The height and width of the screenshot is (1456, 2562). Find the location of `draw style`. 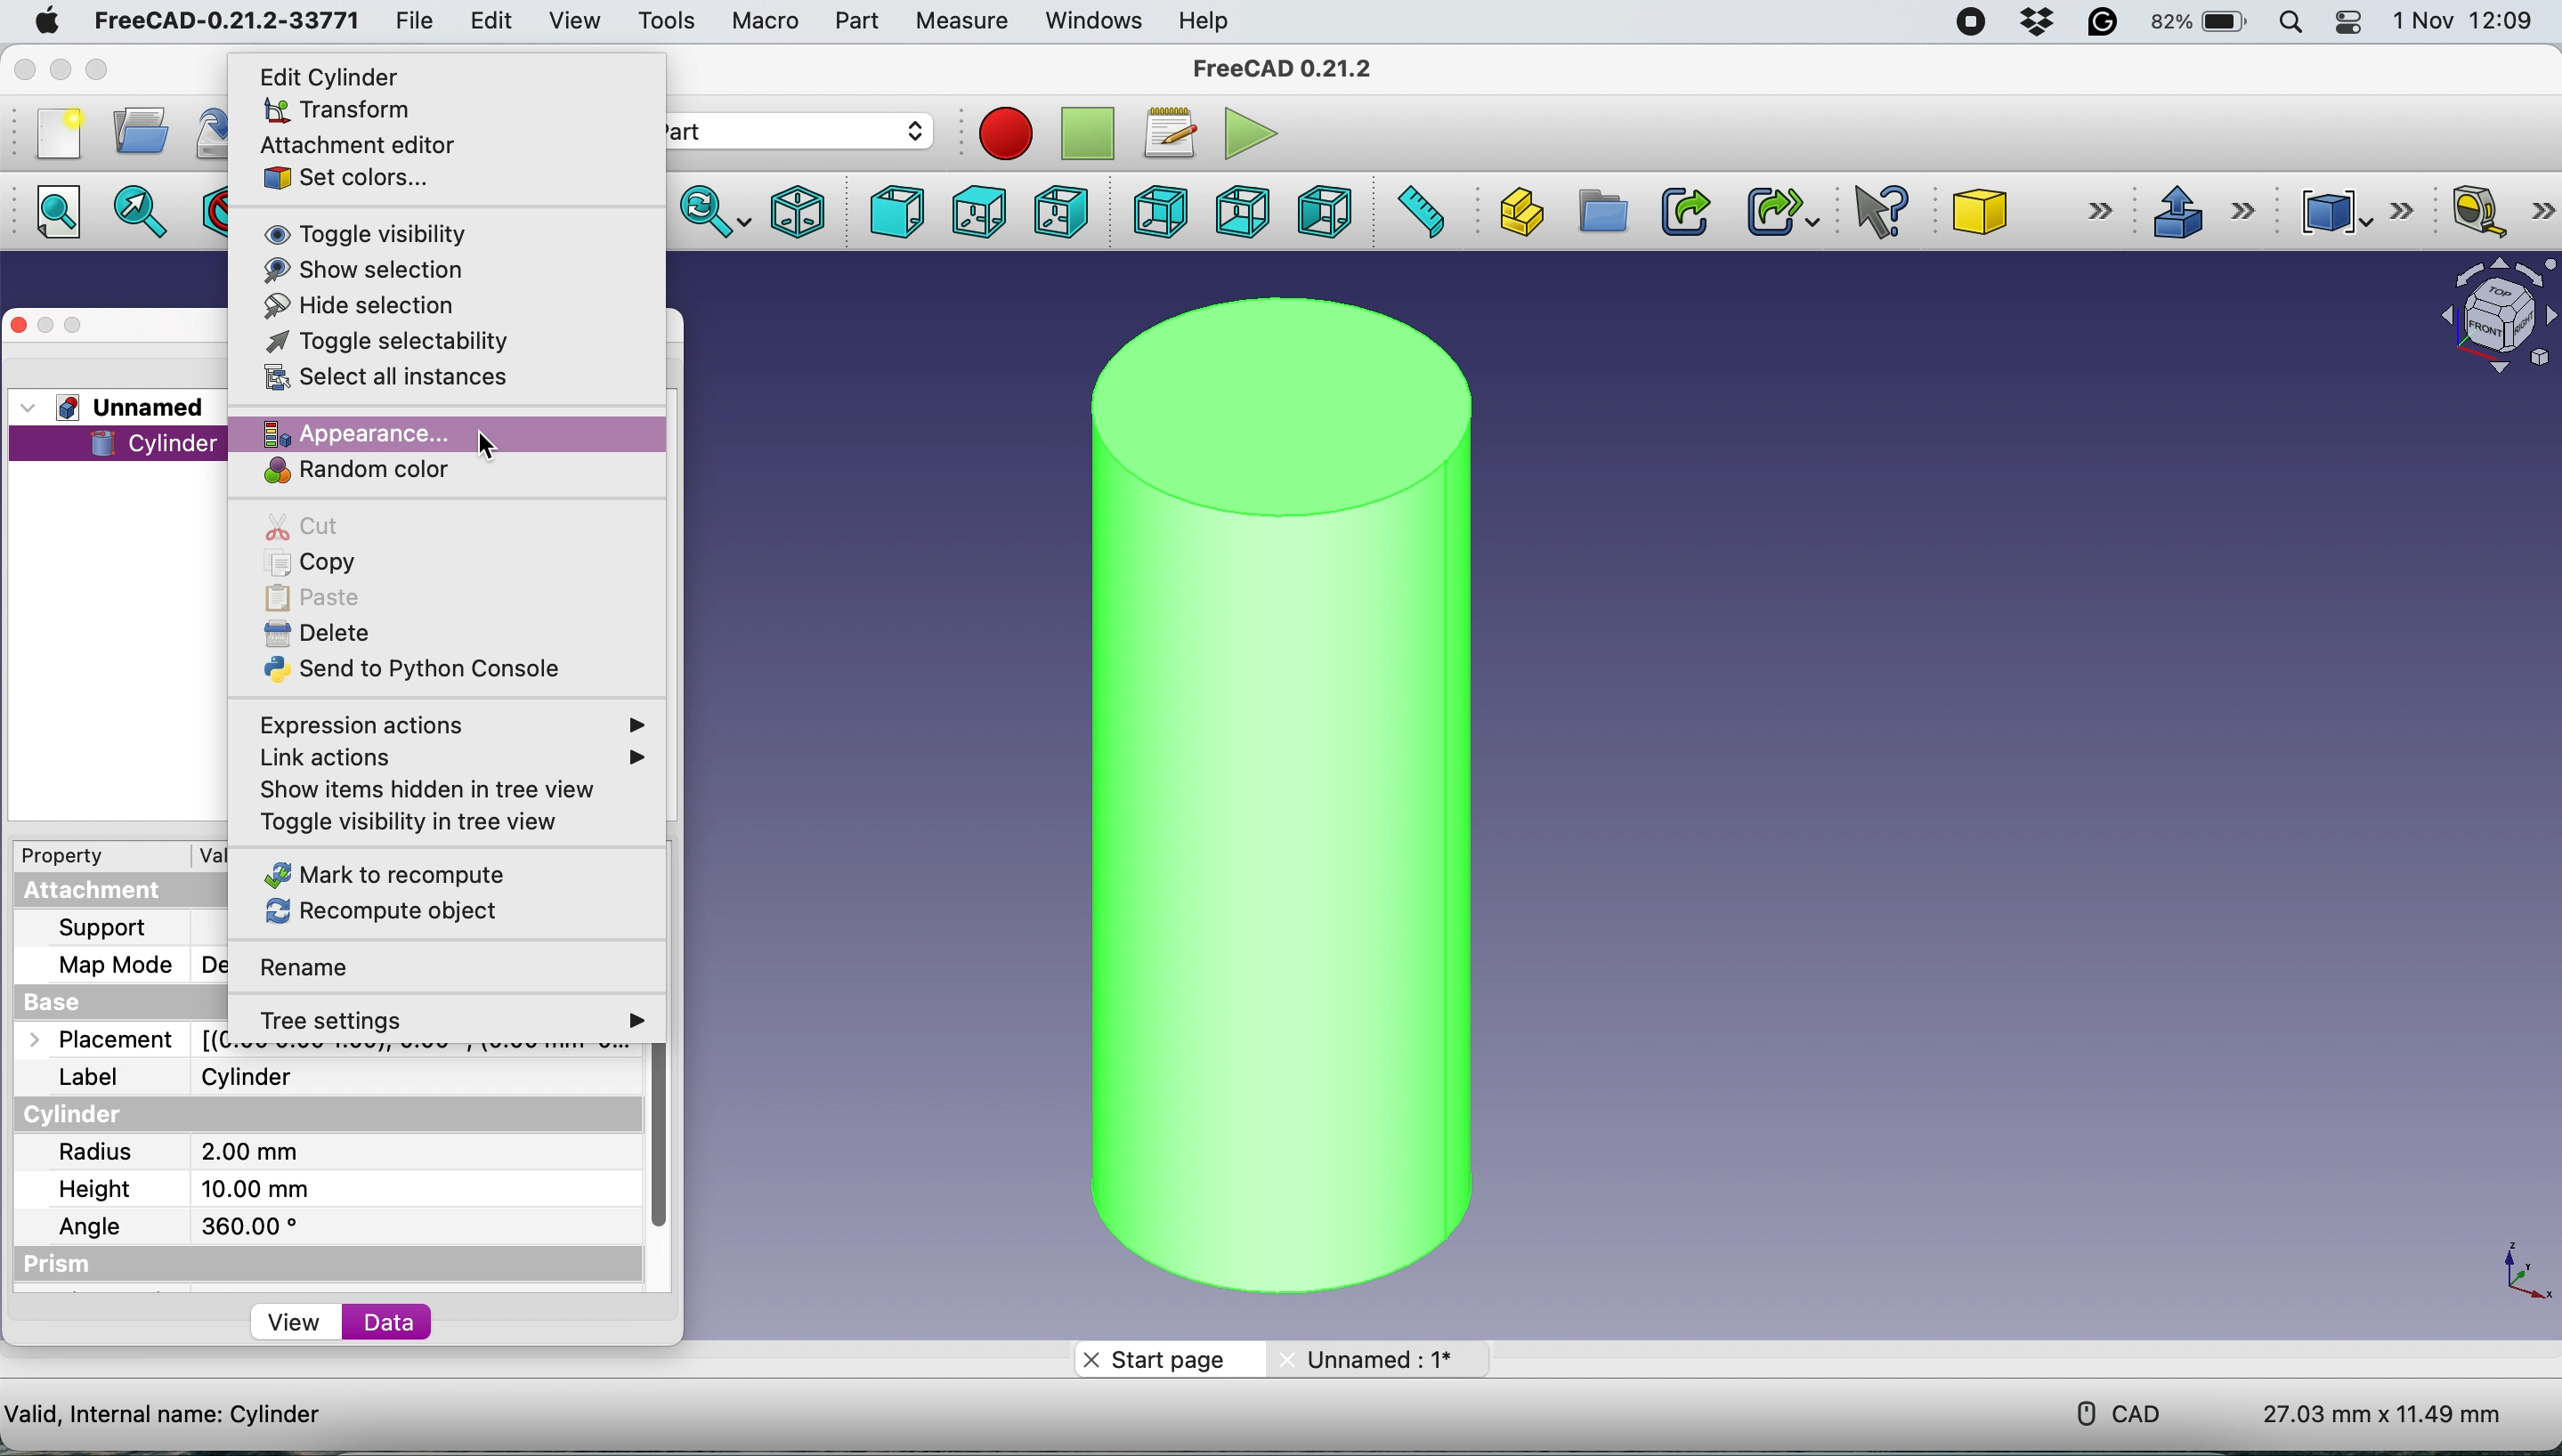

draw style is located at coordinates (214, 215).